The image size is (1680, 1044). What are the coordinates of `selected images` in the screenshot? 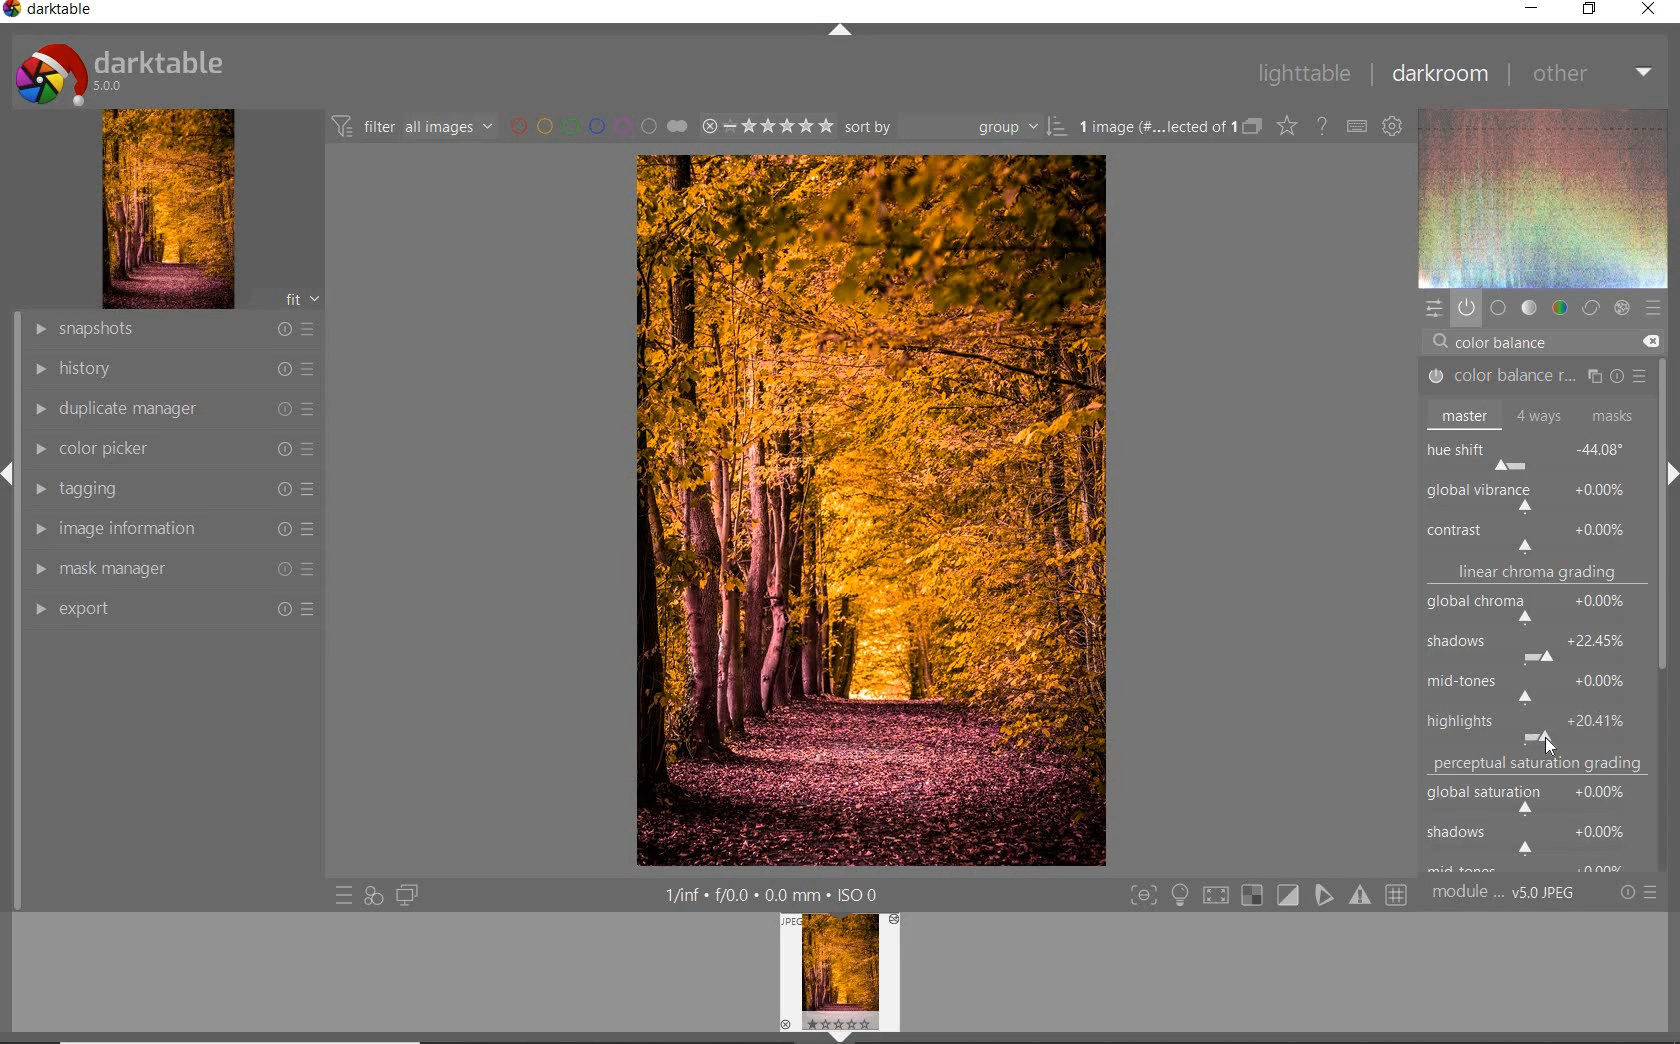 It's located at (1153, 127).